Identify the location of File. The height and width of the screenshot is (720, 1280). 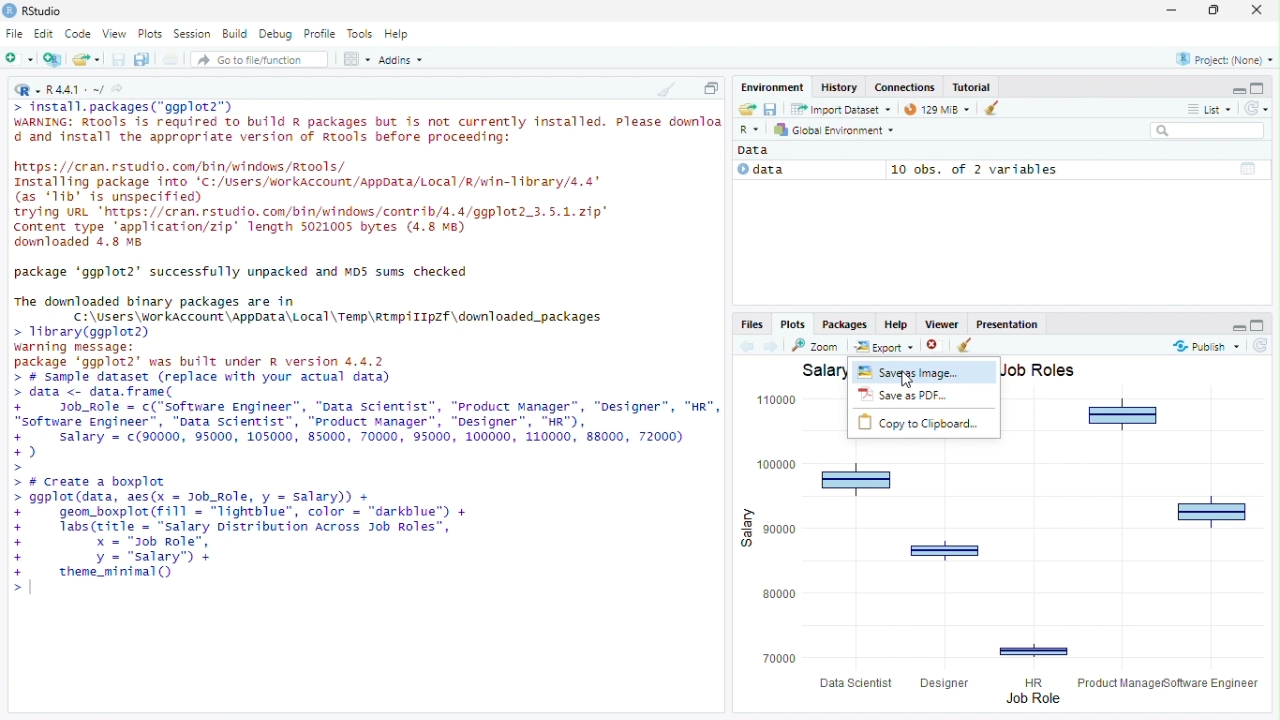
(15, 35).